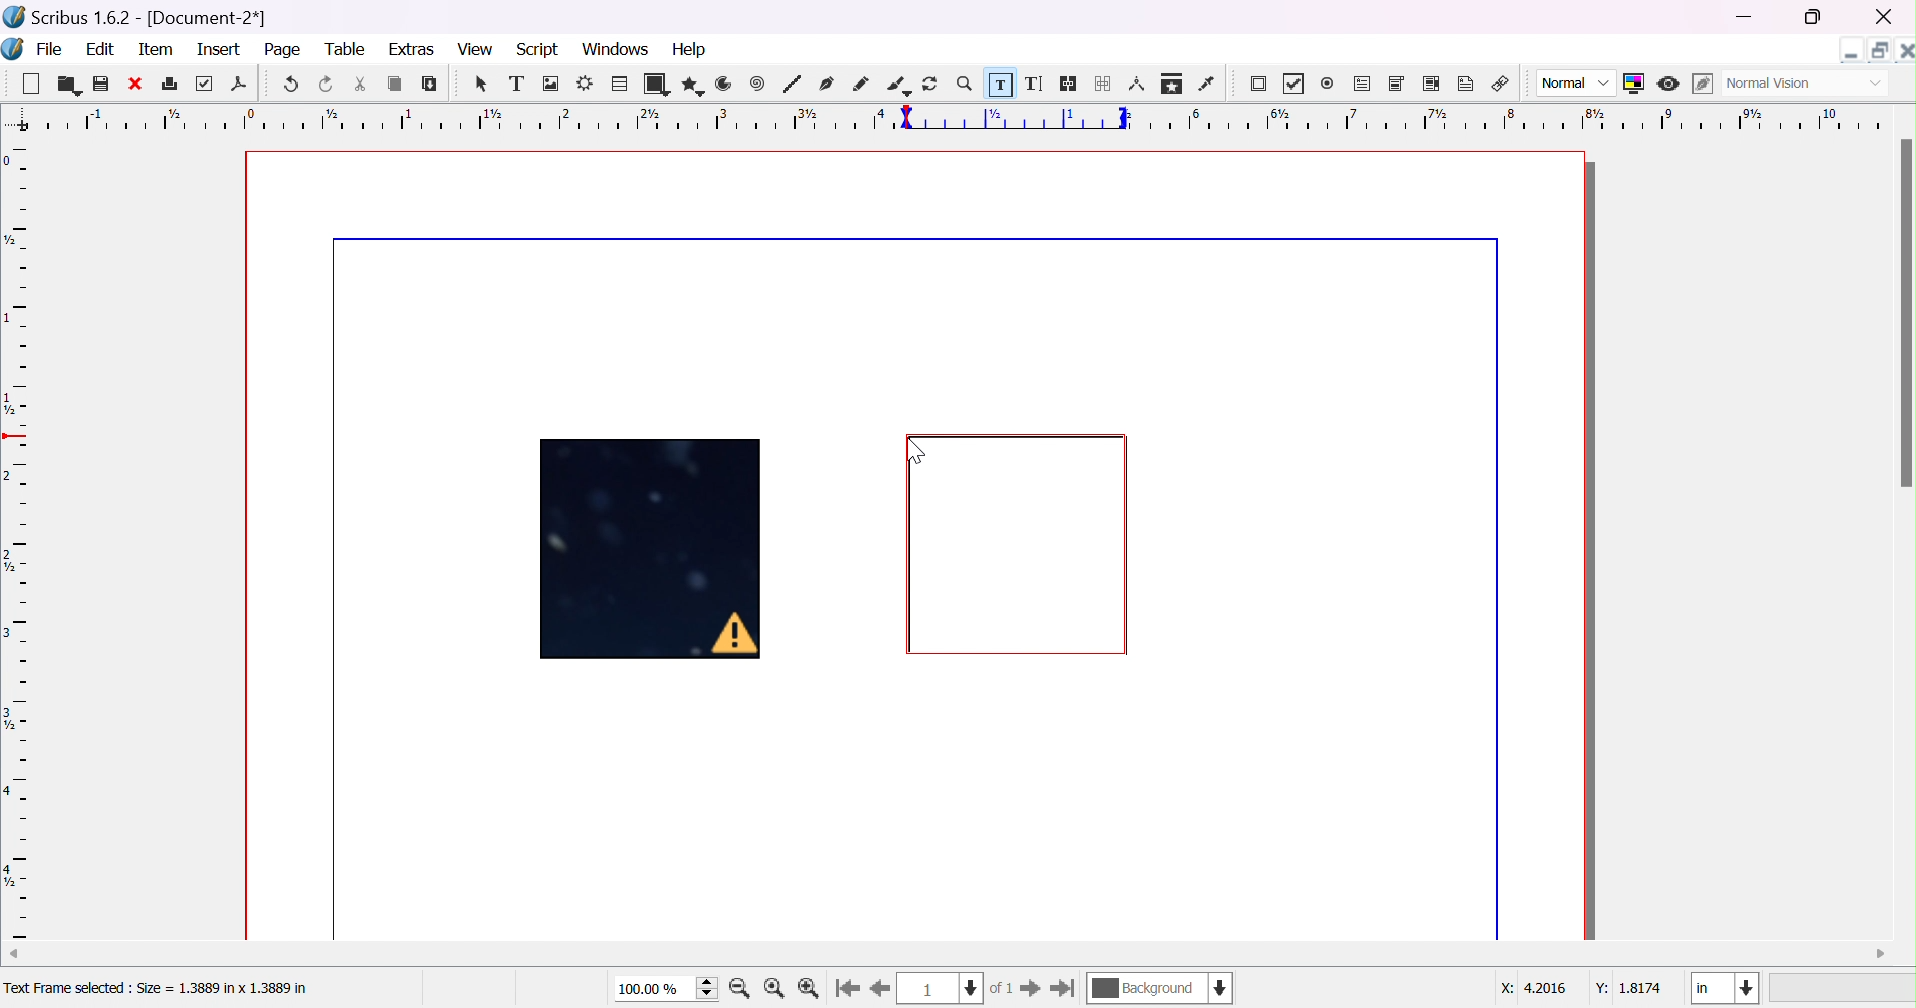 The width and height of the screenshot is (1916, 1008). I want to click on Ruler, so click(962, 118).